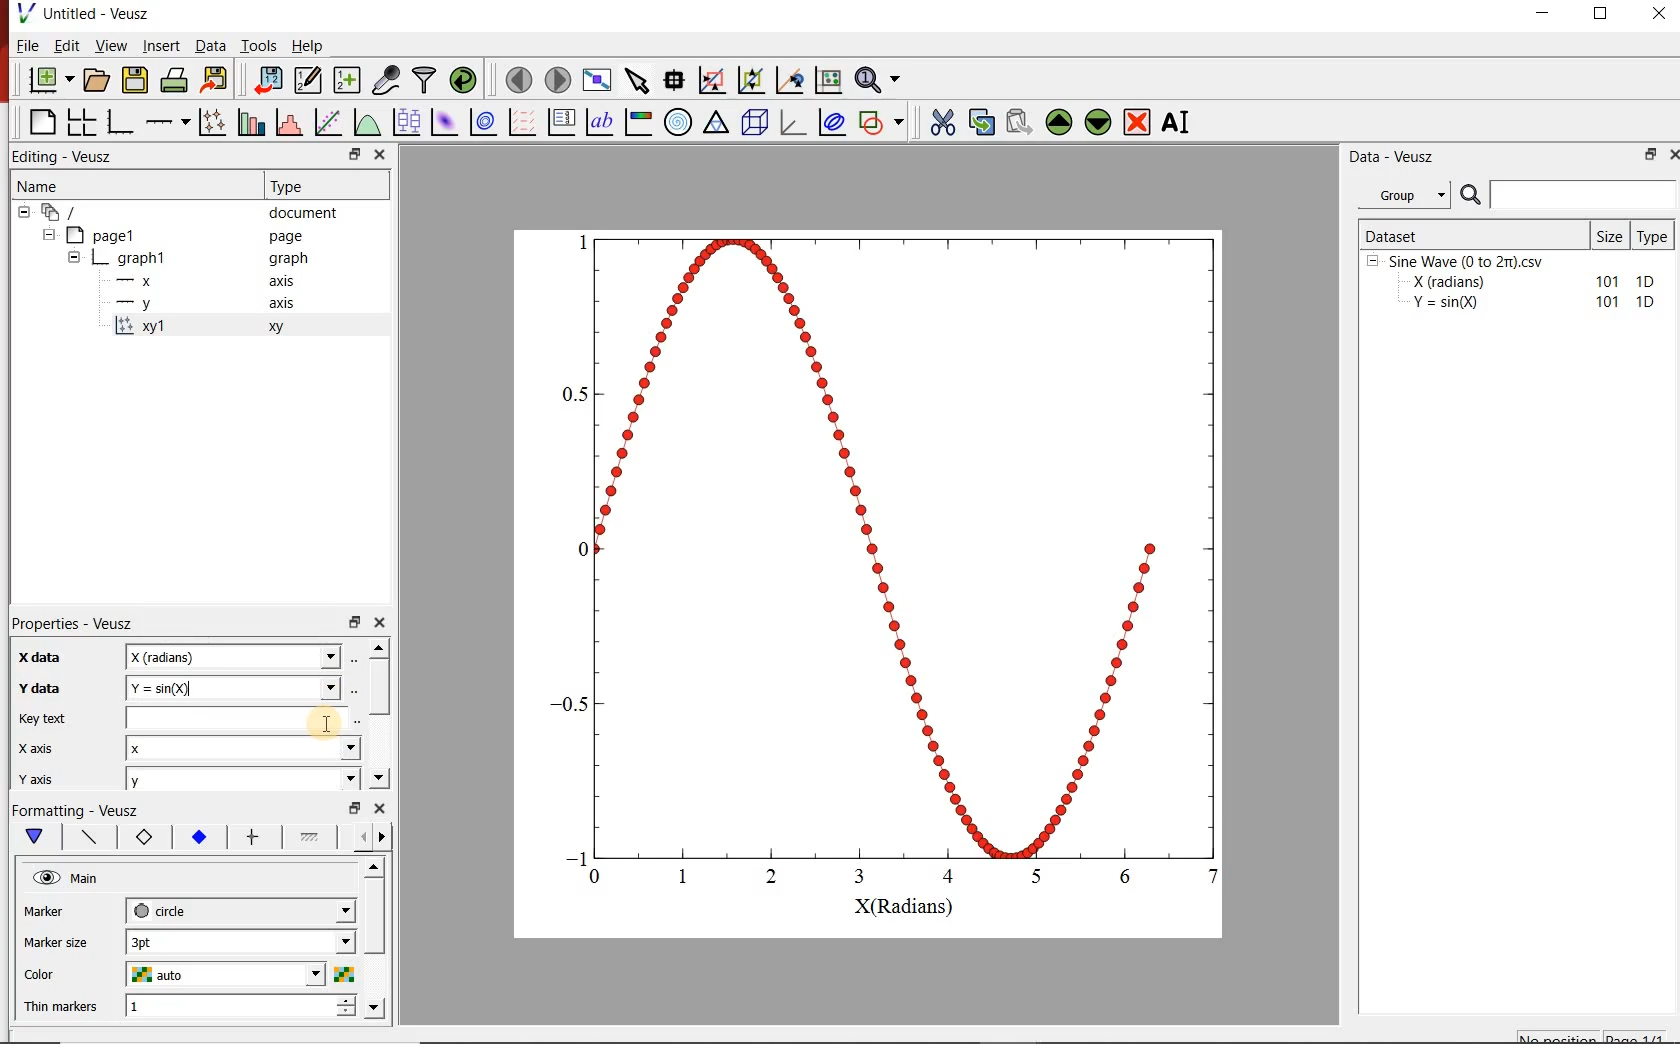 Image resolution: width=1680 pixels, height=1044 pixels. I want to click on @ main, so click(65, 879).